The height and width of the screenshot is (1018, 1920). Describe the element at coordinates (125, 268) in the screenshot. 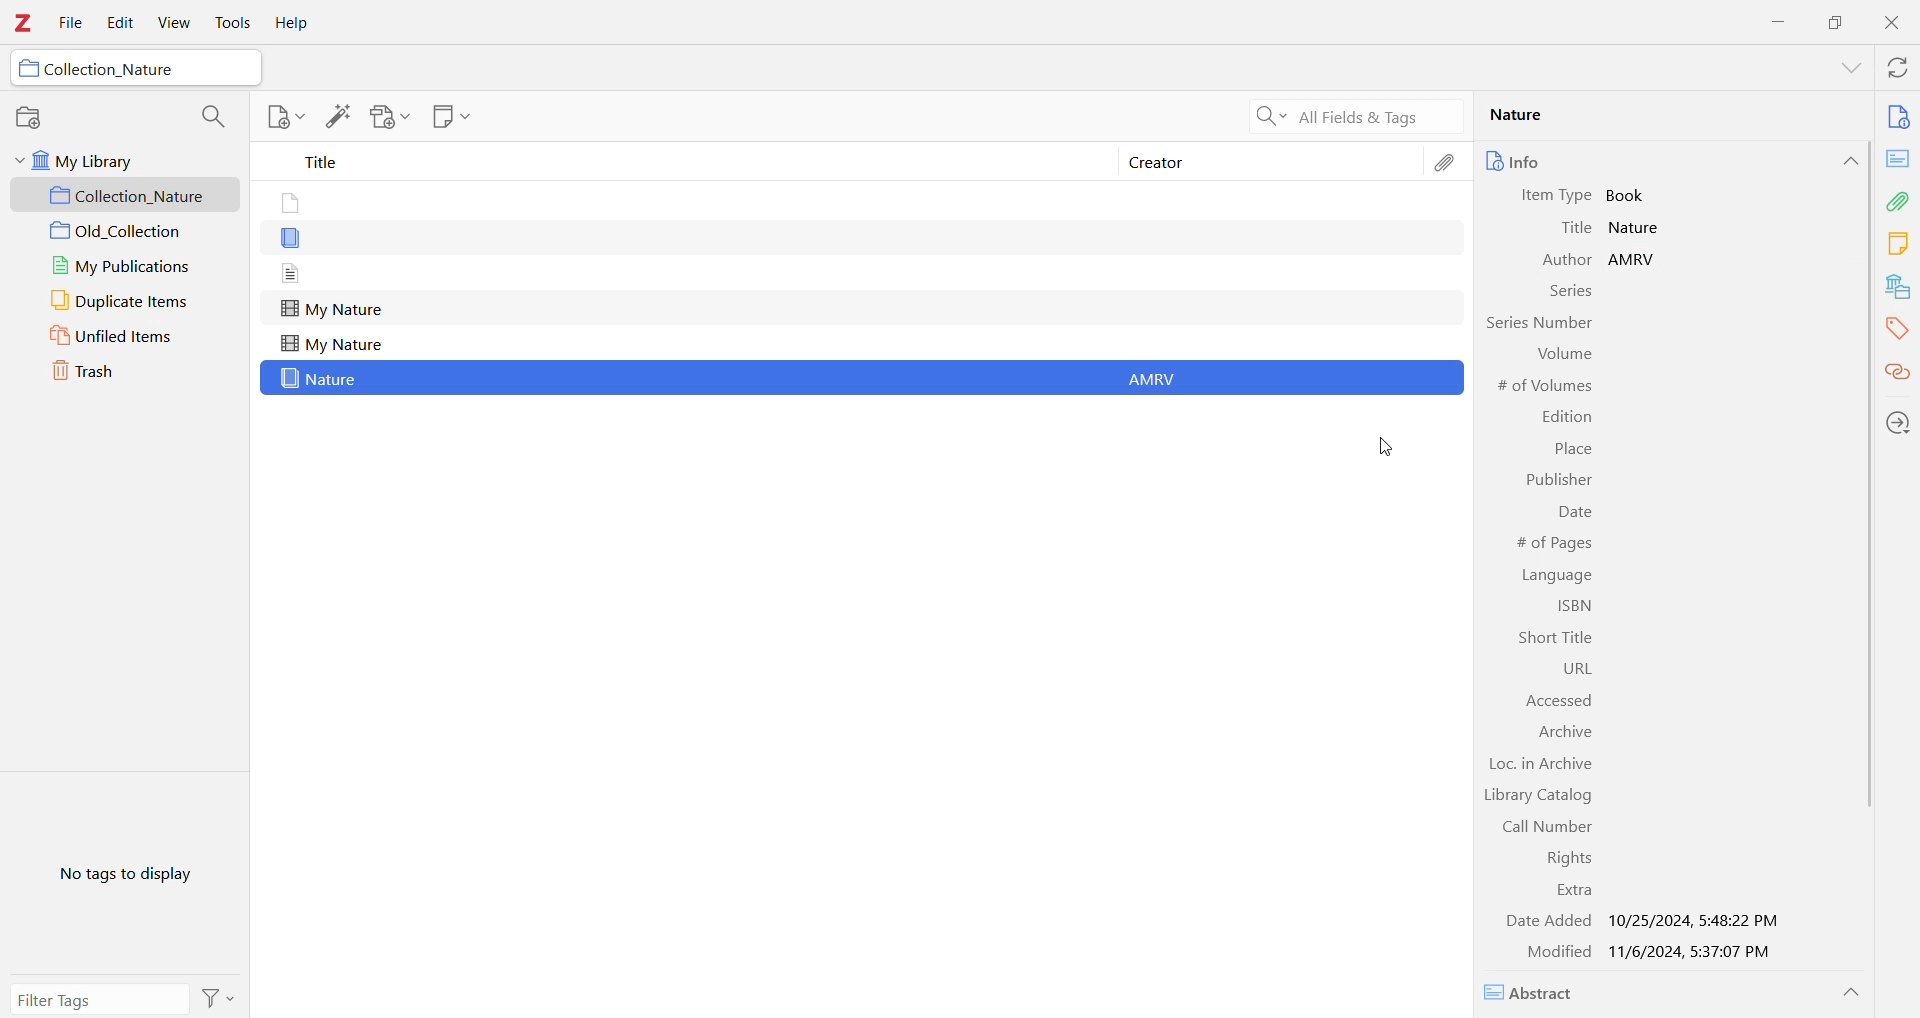

I see `My Publications` at that location.